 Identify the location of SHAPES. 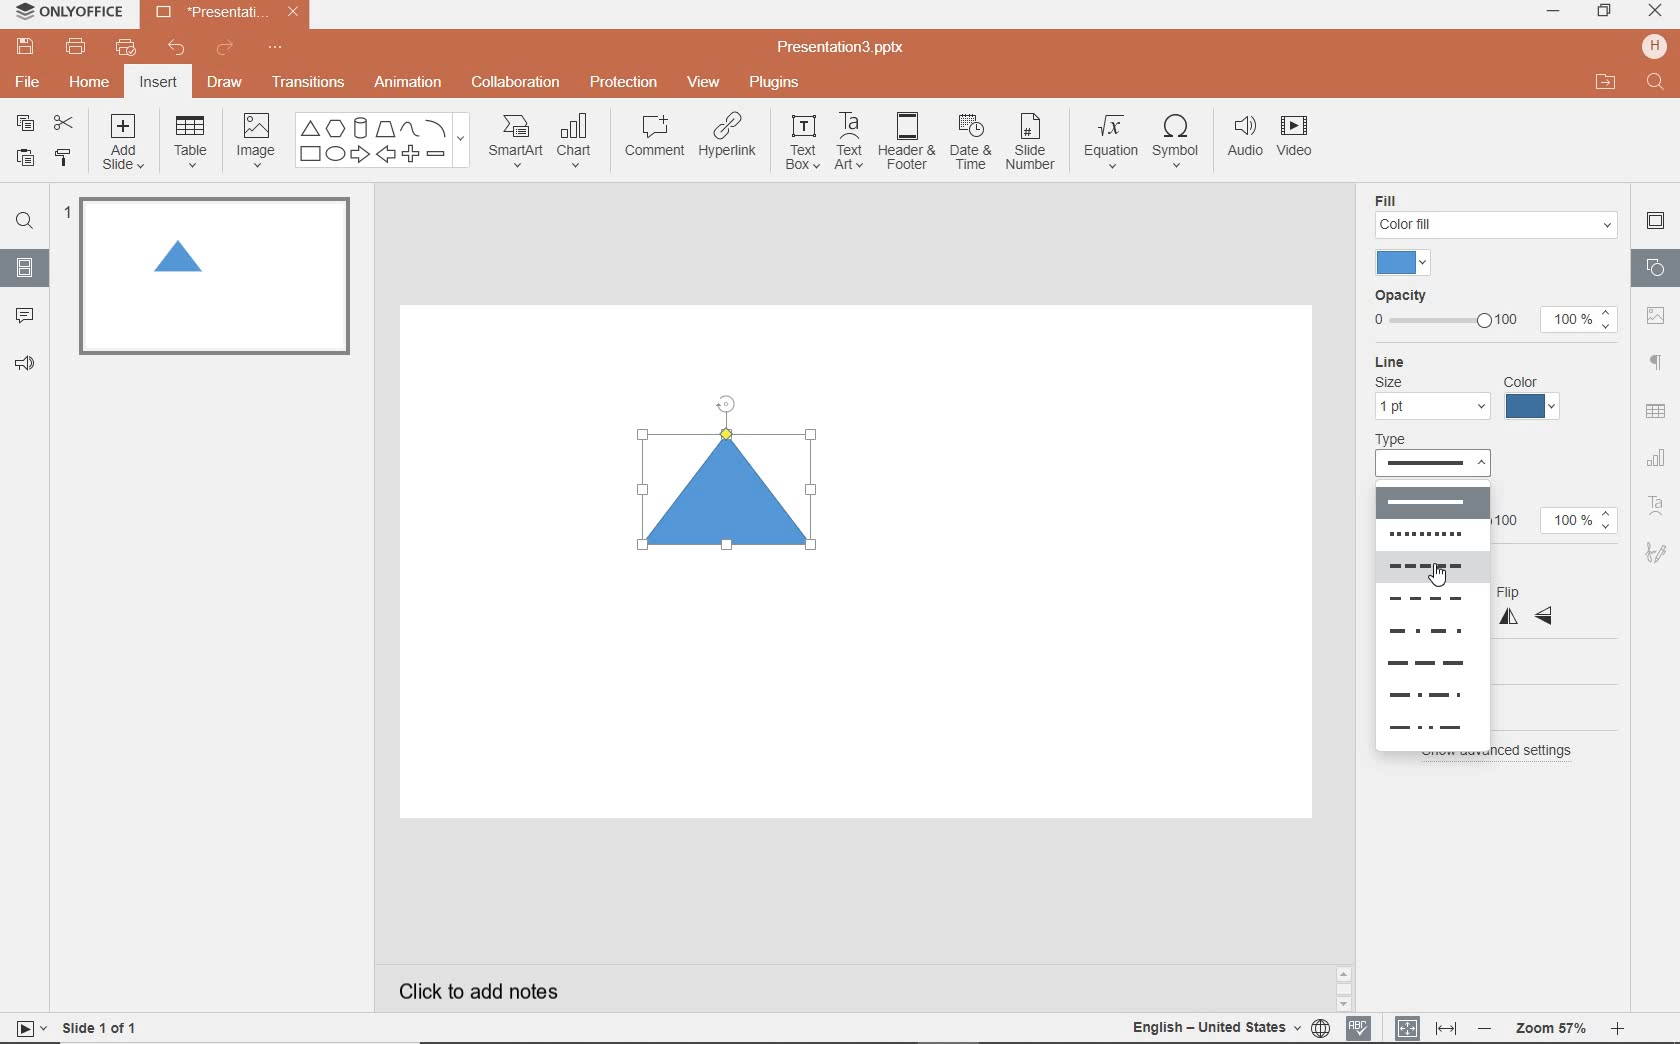
(382, 141).